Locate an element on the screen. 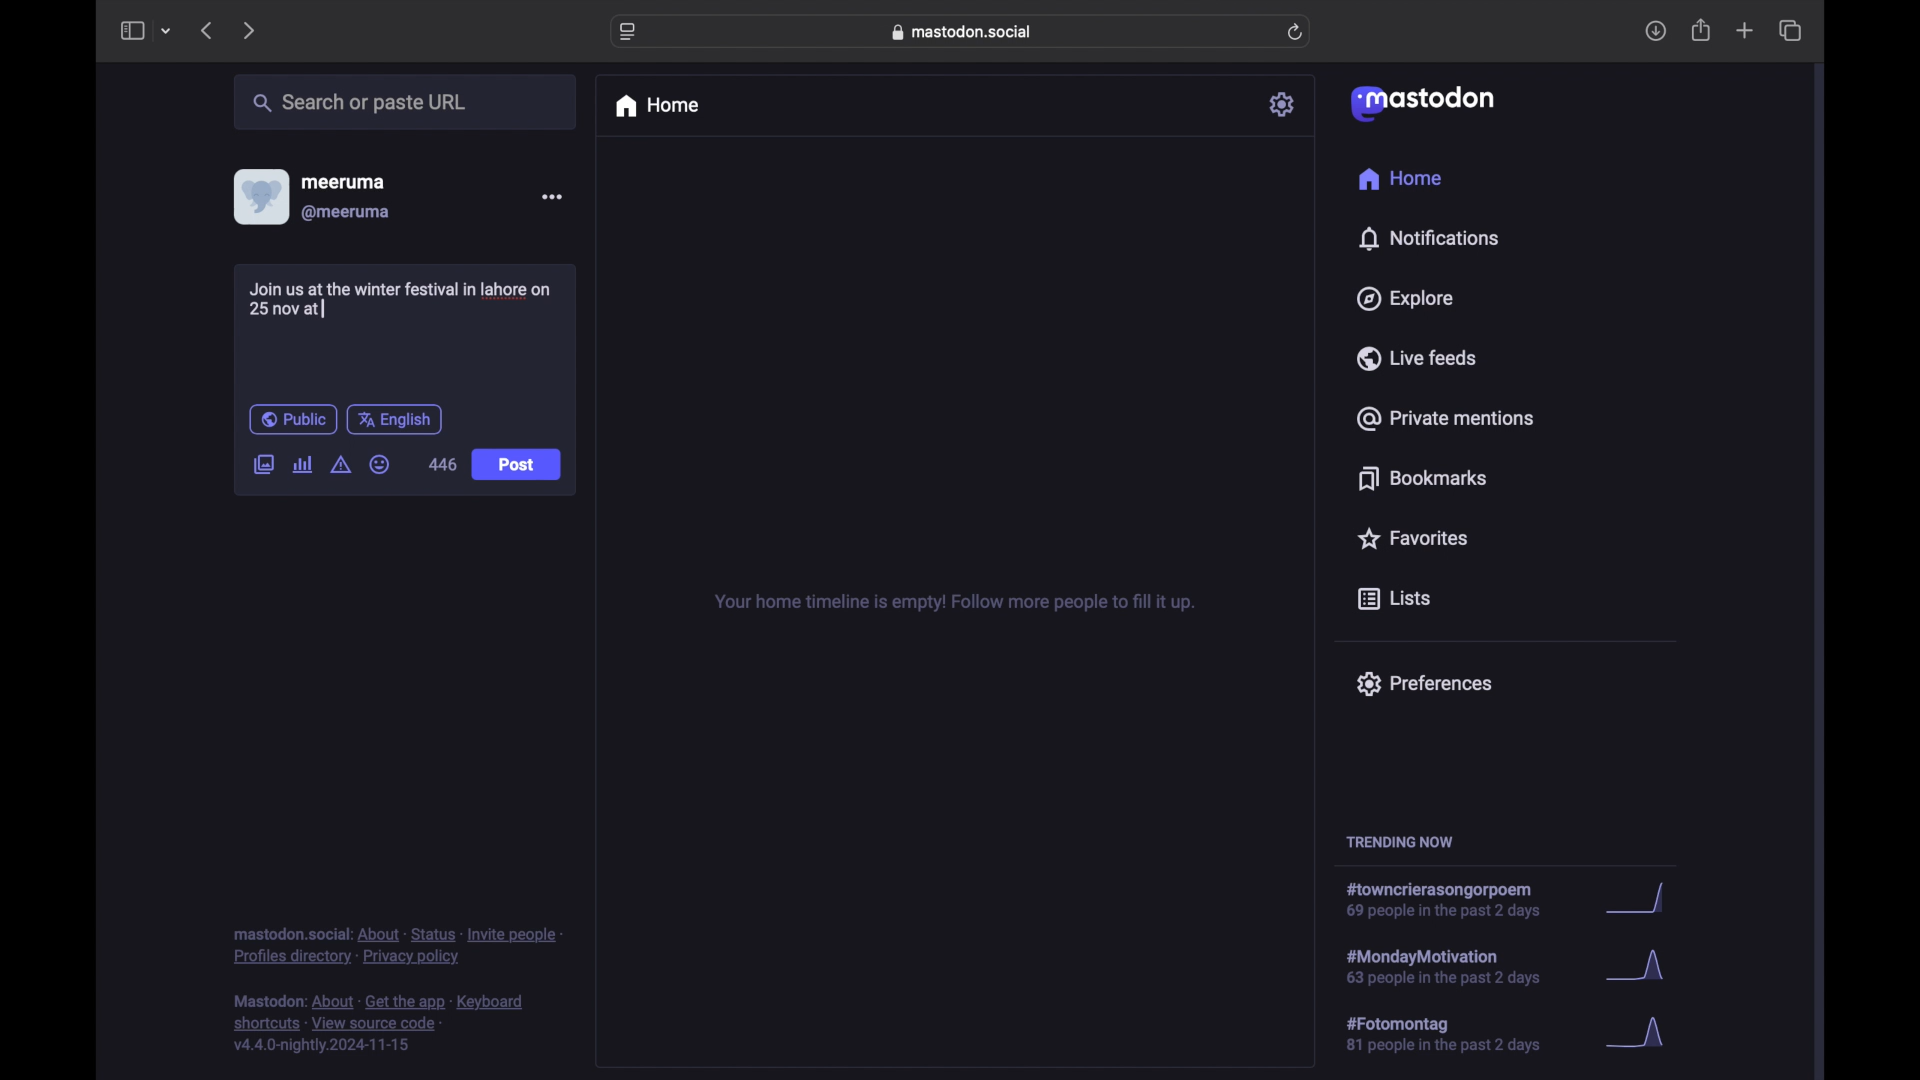 This screenshot has width=1920, height=1080. Post is located at coordinates (518, 466).